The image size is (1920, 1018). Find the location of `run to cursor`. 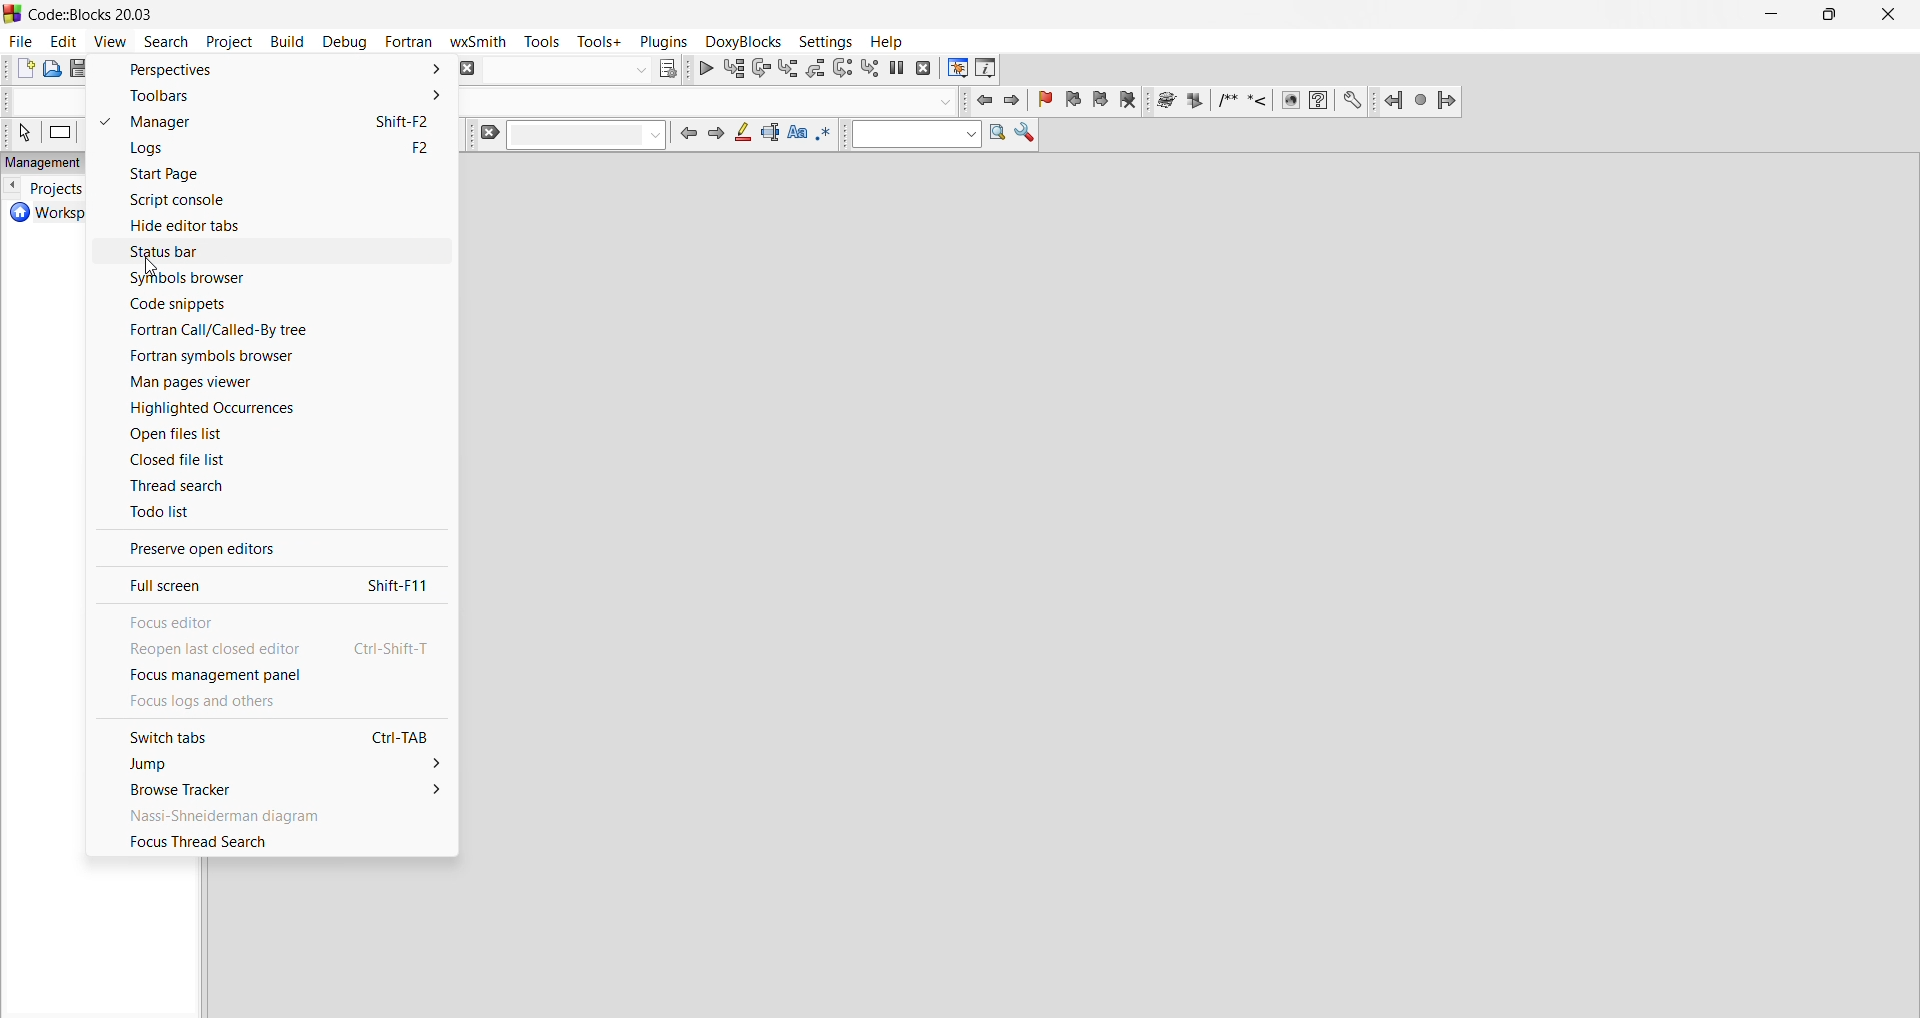

run to cursor is located at coordinates (734, 70).